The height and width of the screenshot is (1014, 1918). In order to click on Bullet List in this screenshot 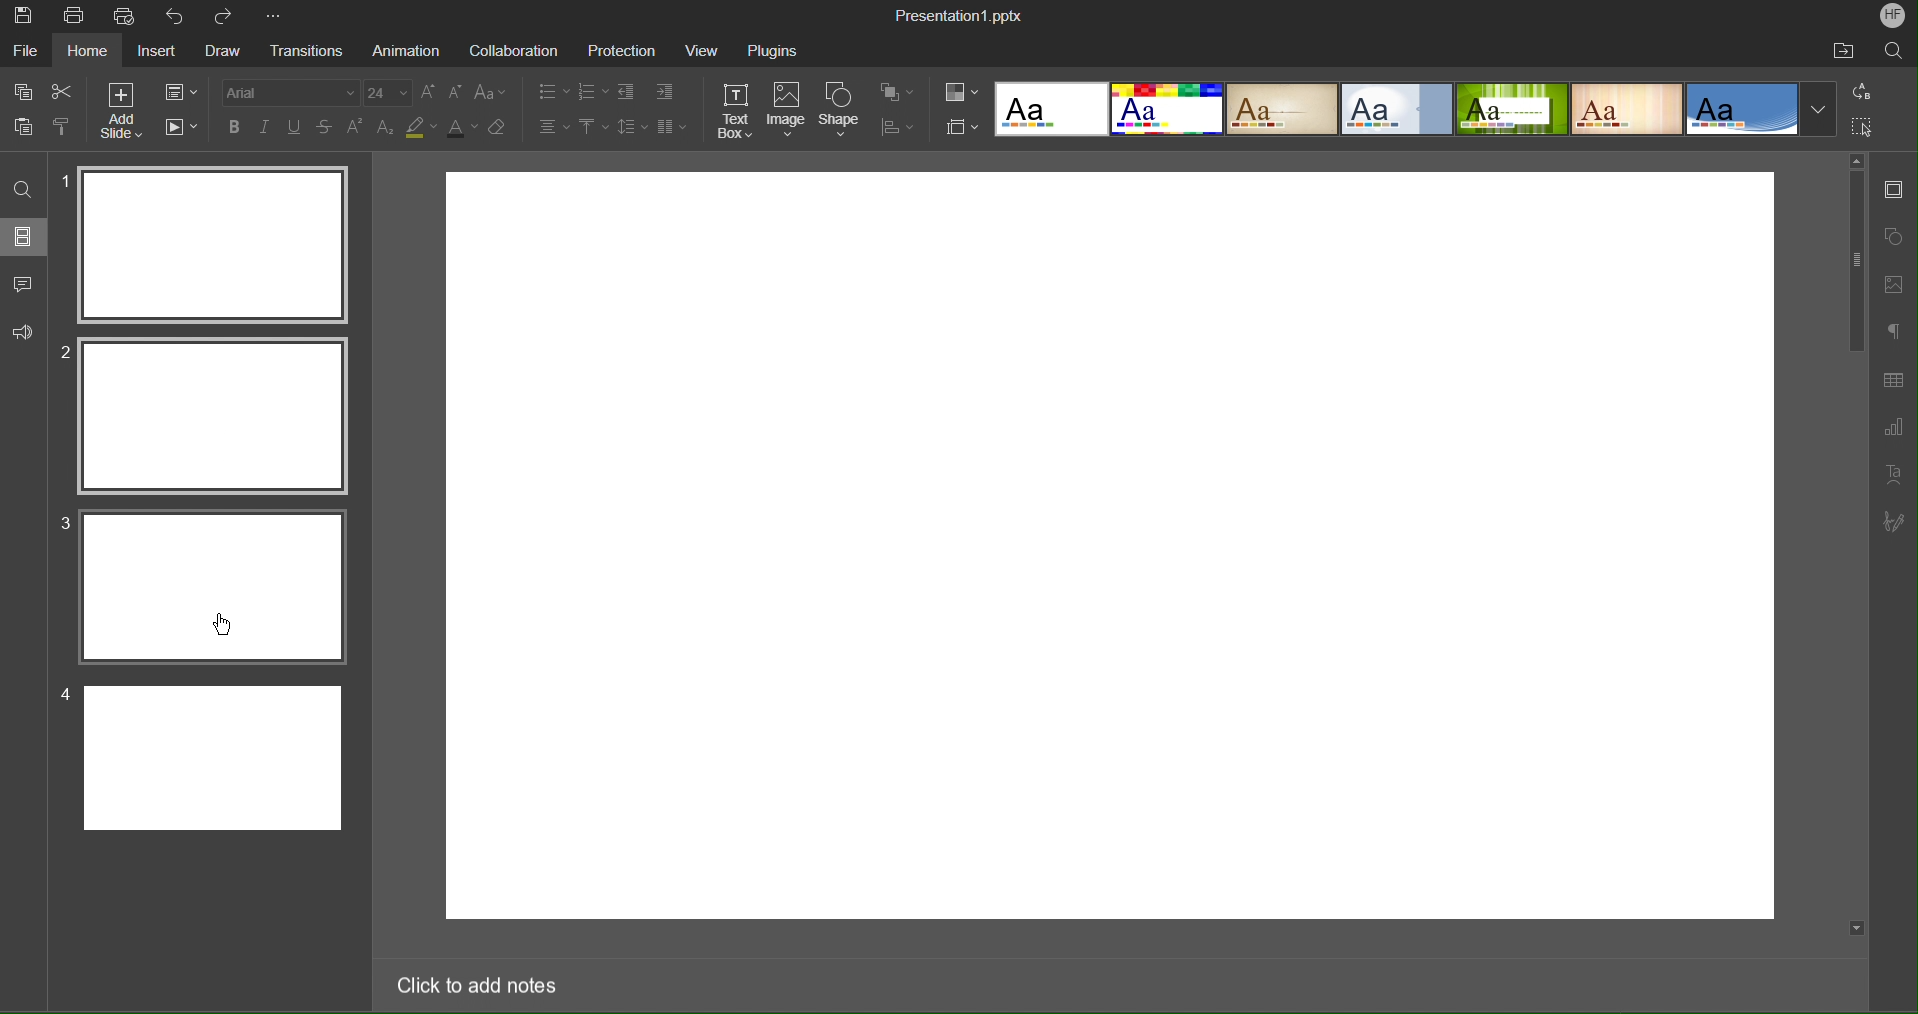, I will do `click(554, 90)`.